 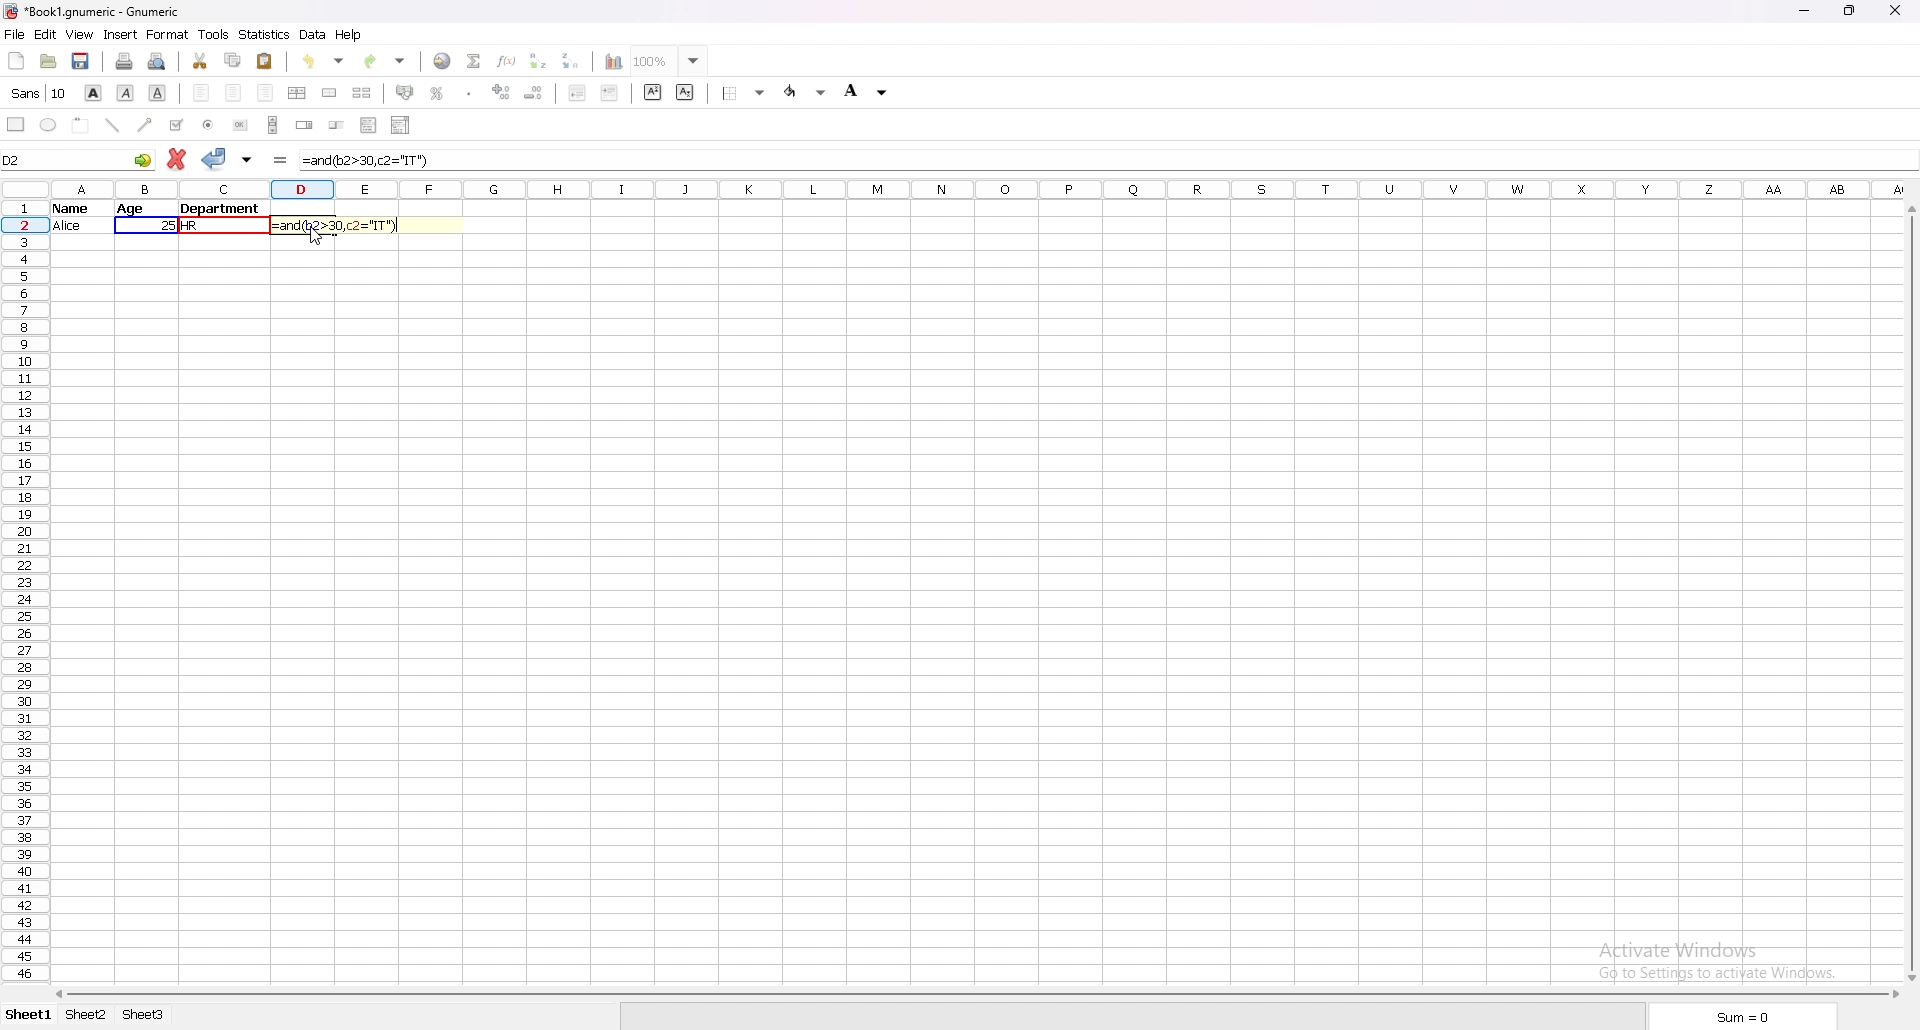 What do you see at coordinates (215, 34) in the screenshot?
I see `tools` at bounding box center [215, 34].